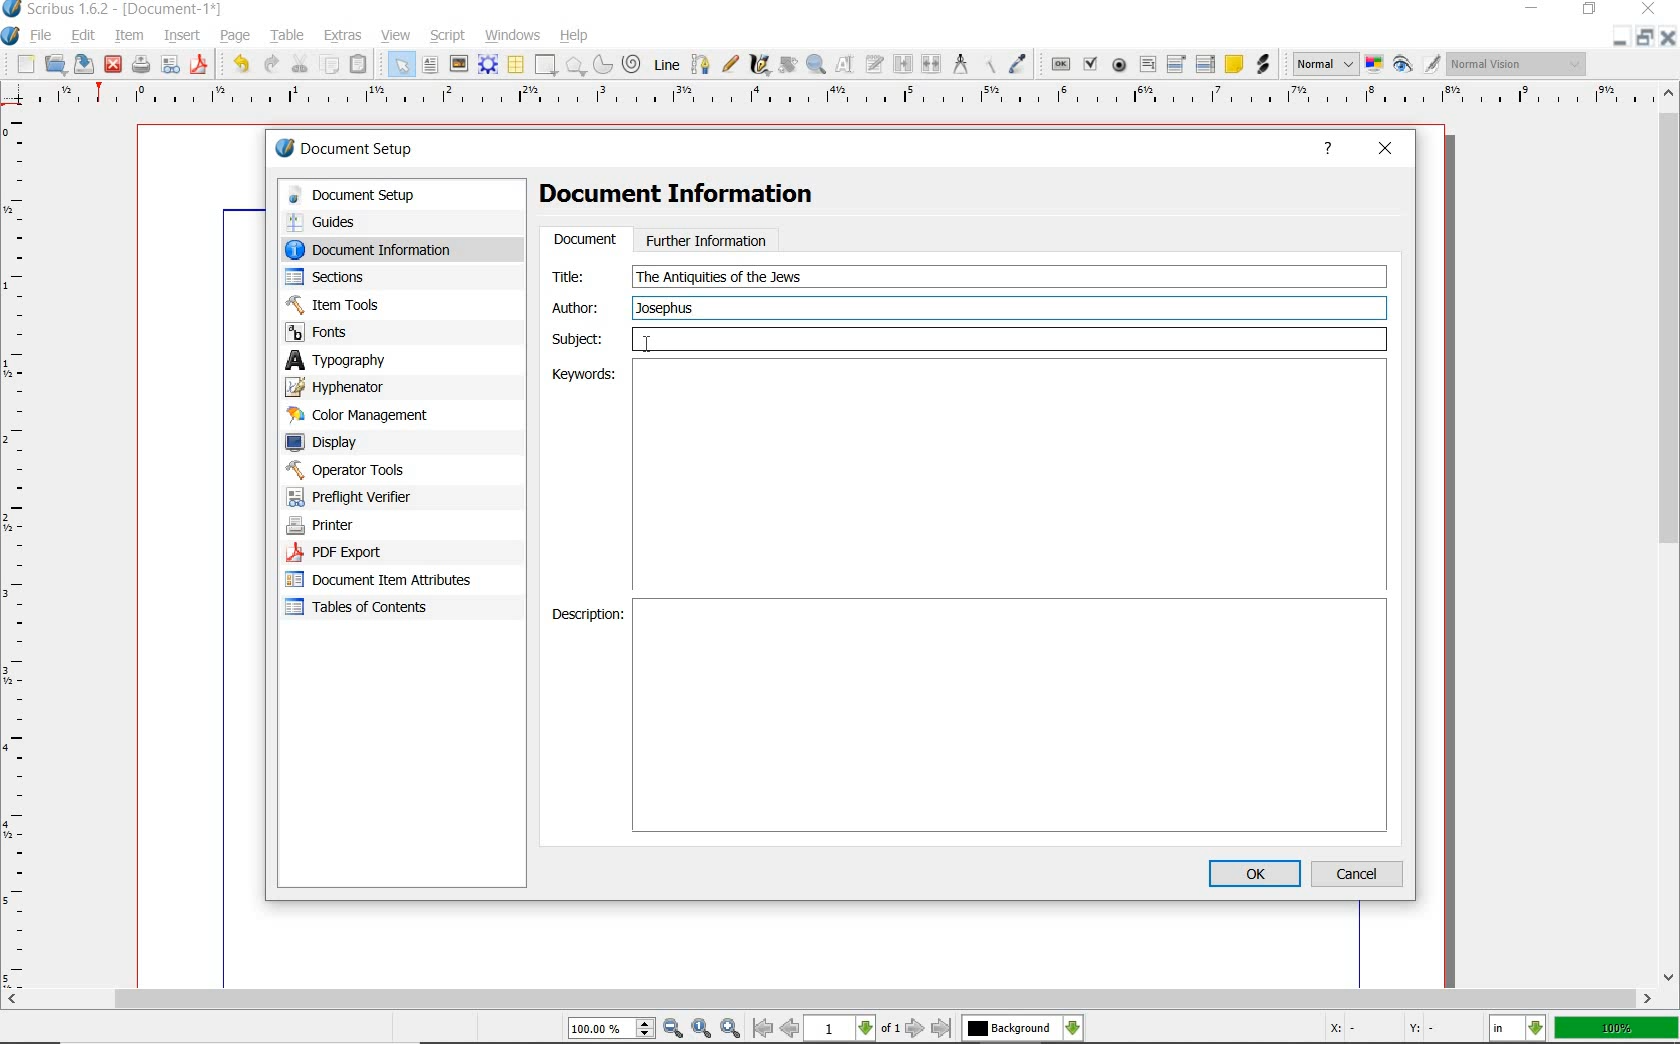 The height and width of the screenshot is (1044, 1680). I want to click on script, so click(448, 36).